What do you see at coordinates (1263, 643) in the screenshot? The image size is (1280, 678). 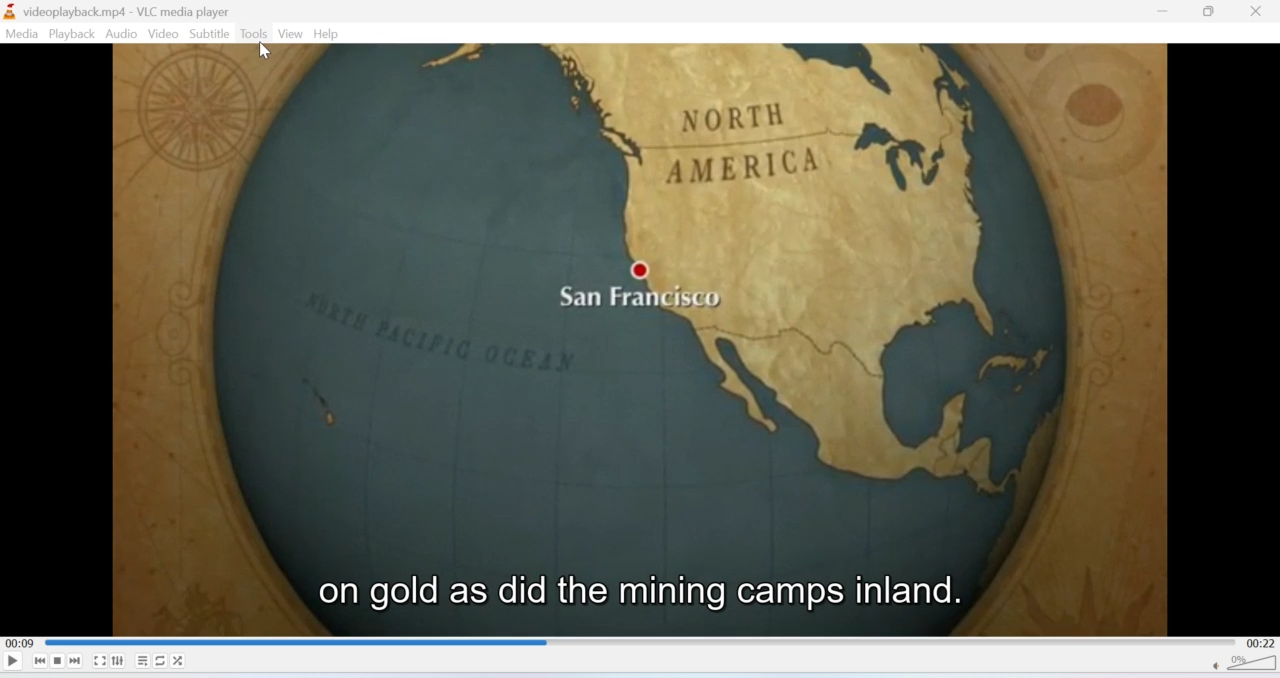 I see `00:22` at bounding box center [1263, 643].